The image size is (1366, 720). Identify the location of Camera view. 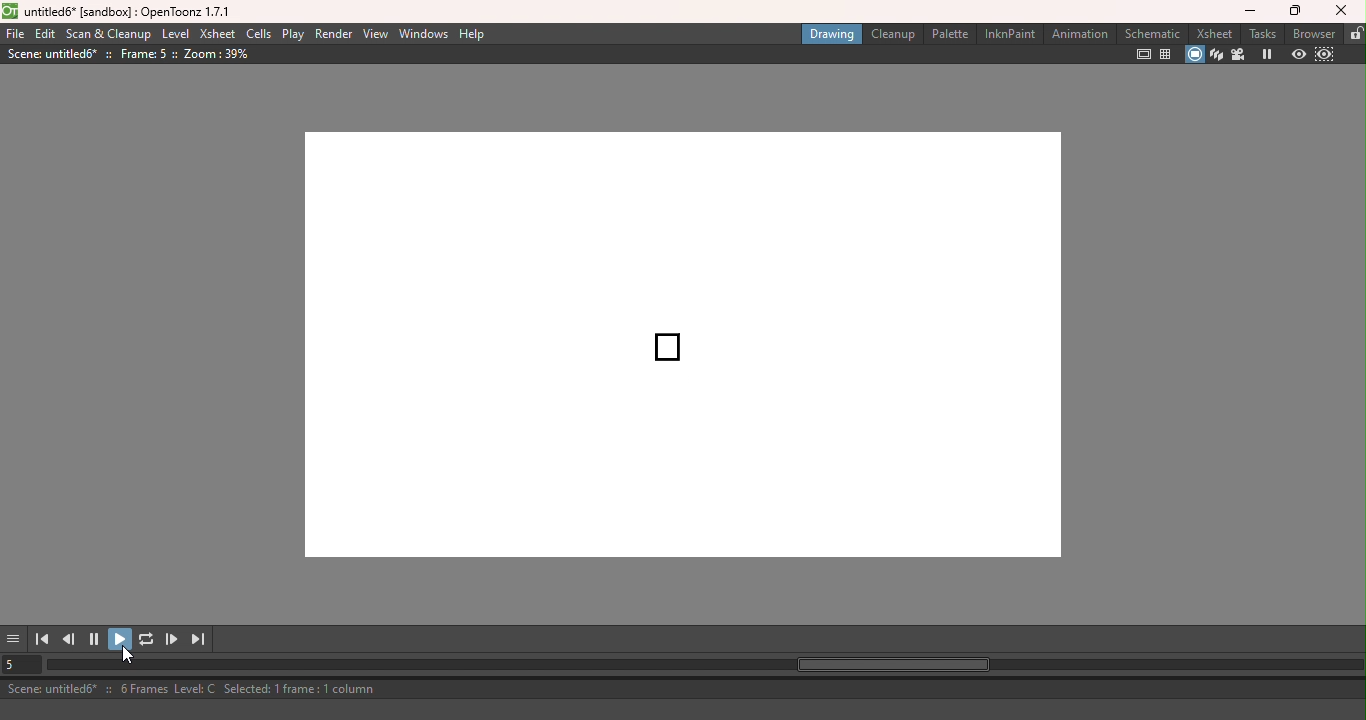
(1240, 54).